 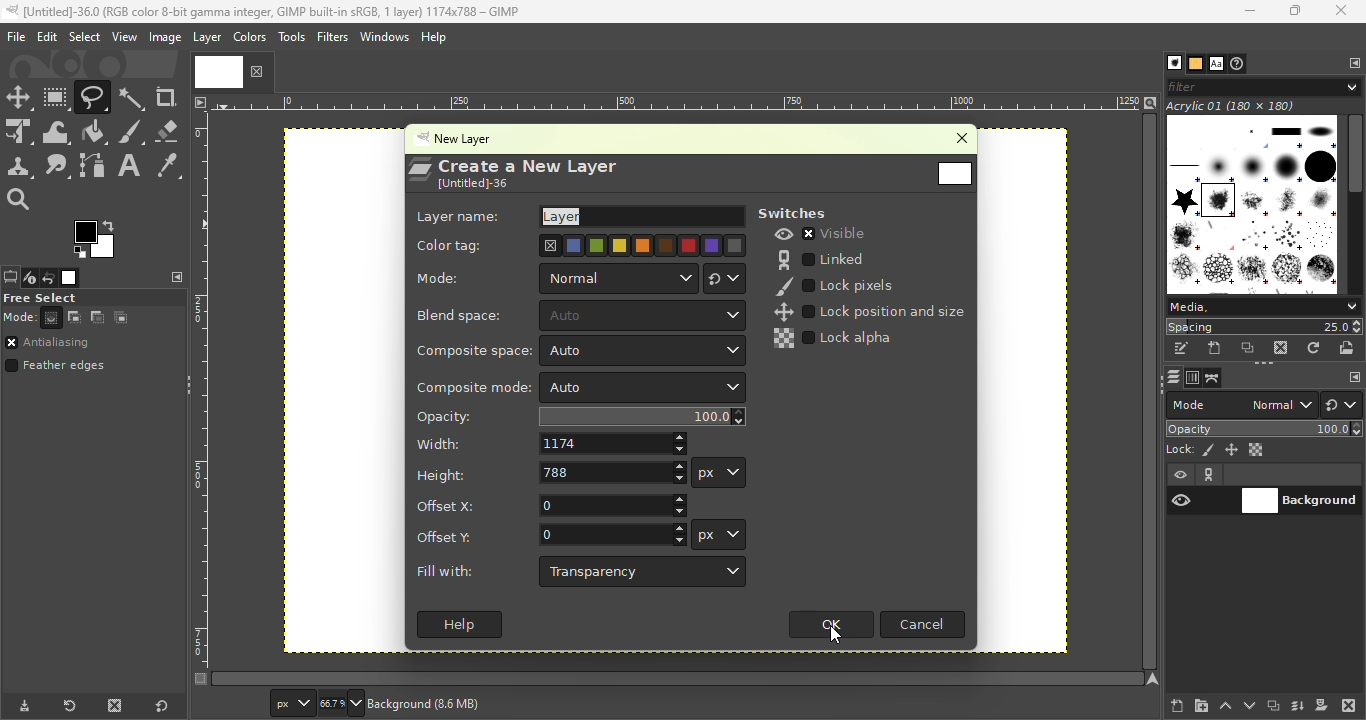 What do you see at coordinates (1349, 376) in the screenshot?
I see `Configure this tab` at bounding box center [1349, 376].